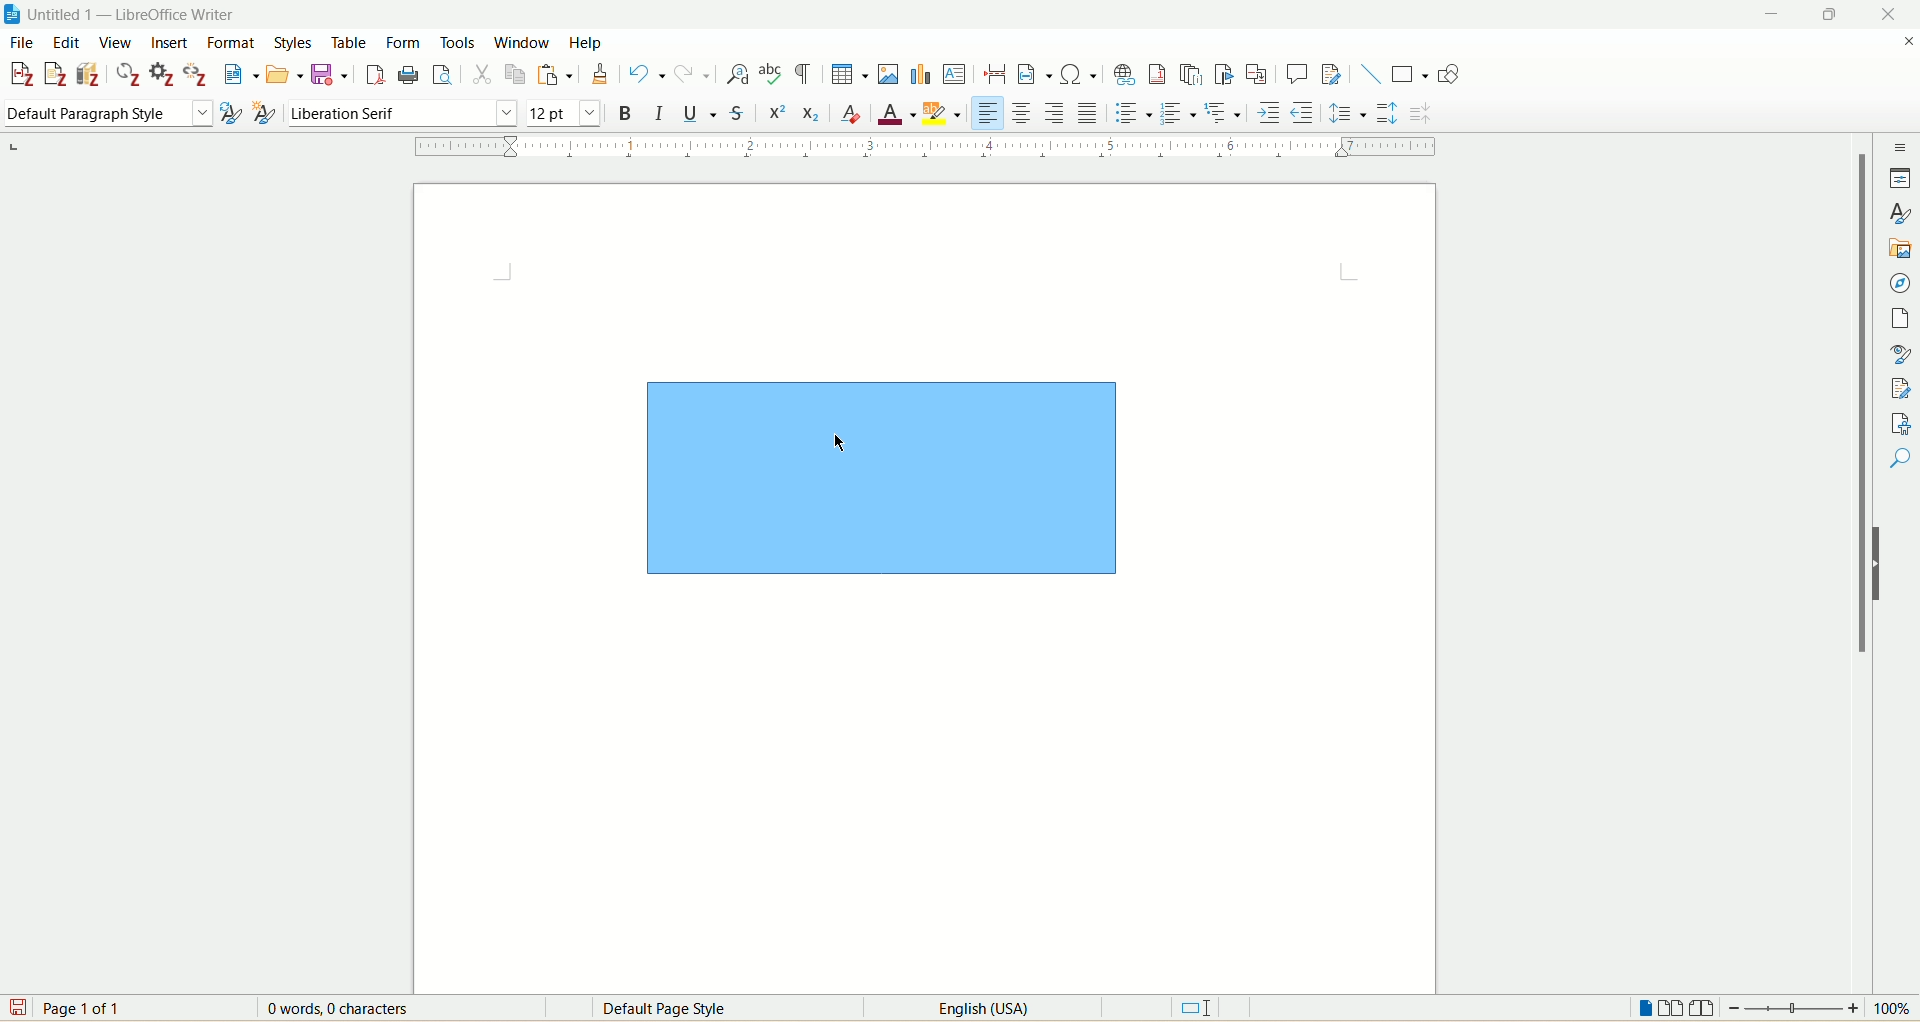 This screenshot has width=1920, height=1022. What do you see at coordinates (1124, 75) in the screenshot?
I see `insert hyperlink` at bounding box center [1124, 75].